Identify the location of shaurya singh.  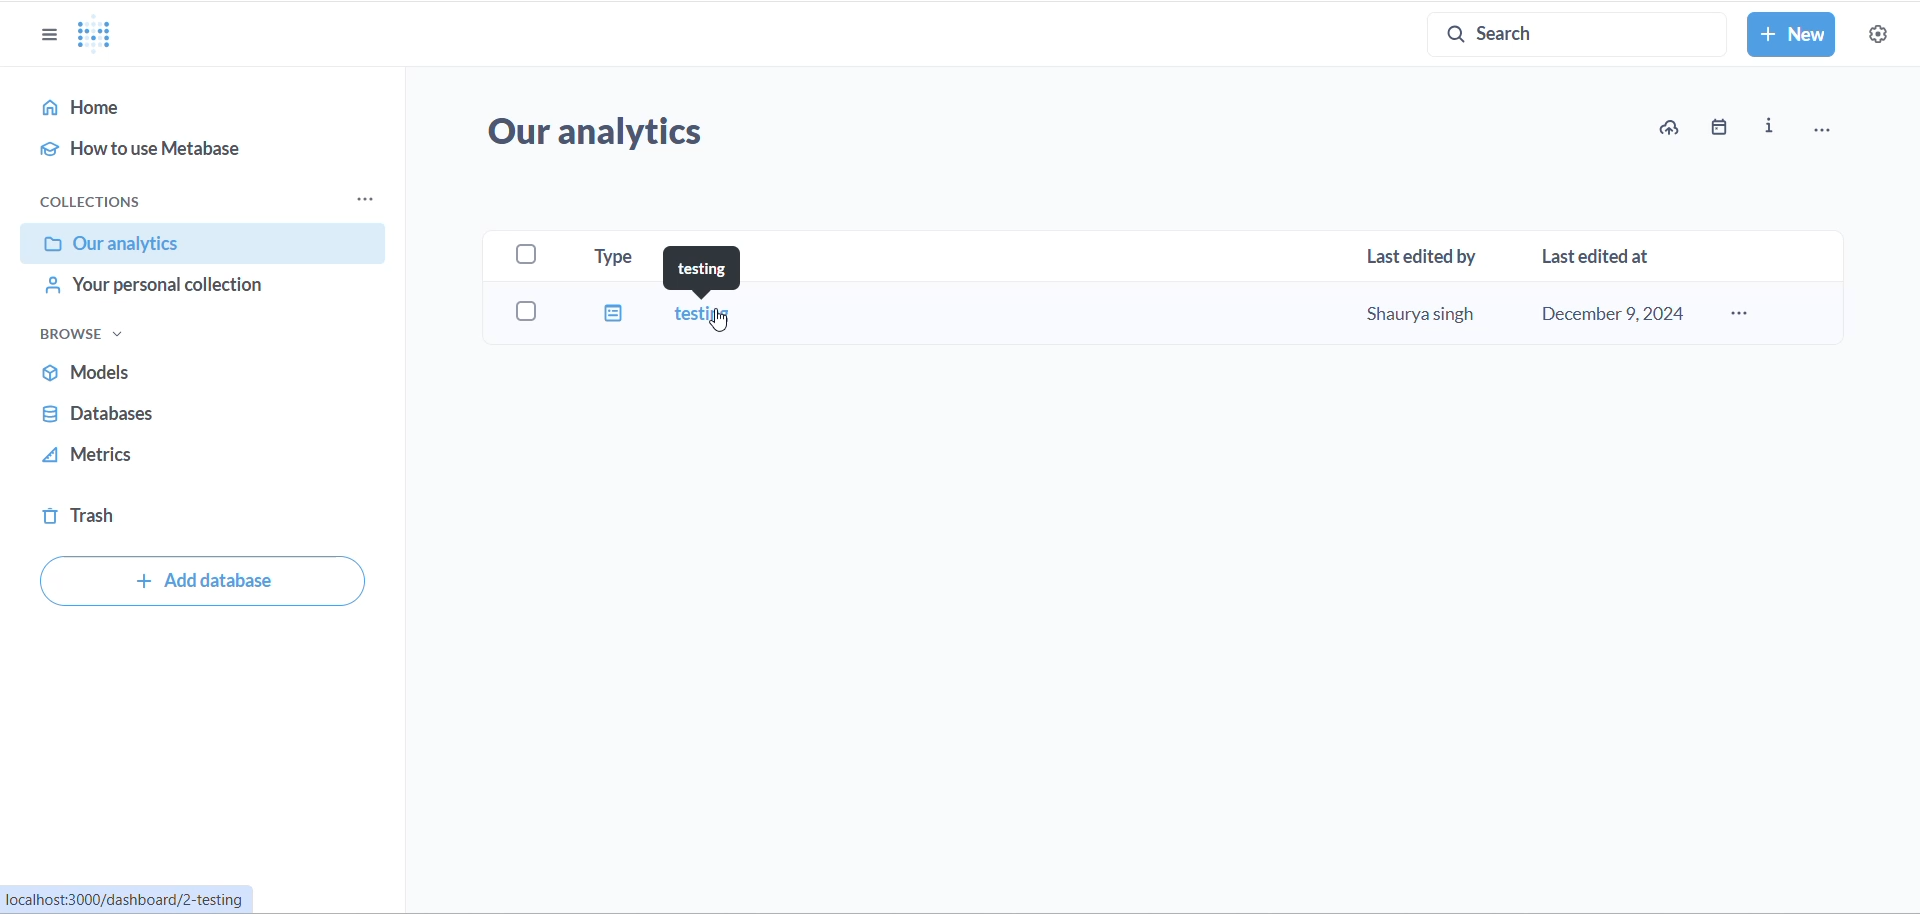
(1410, 311).